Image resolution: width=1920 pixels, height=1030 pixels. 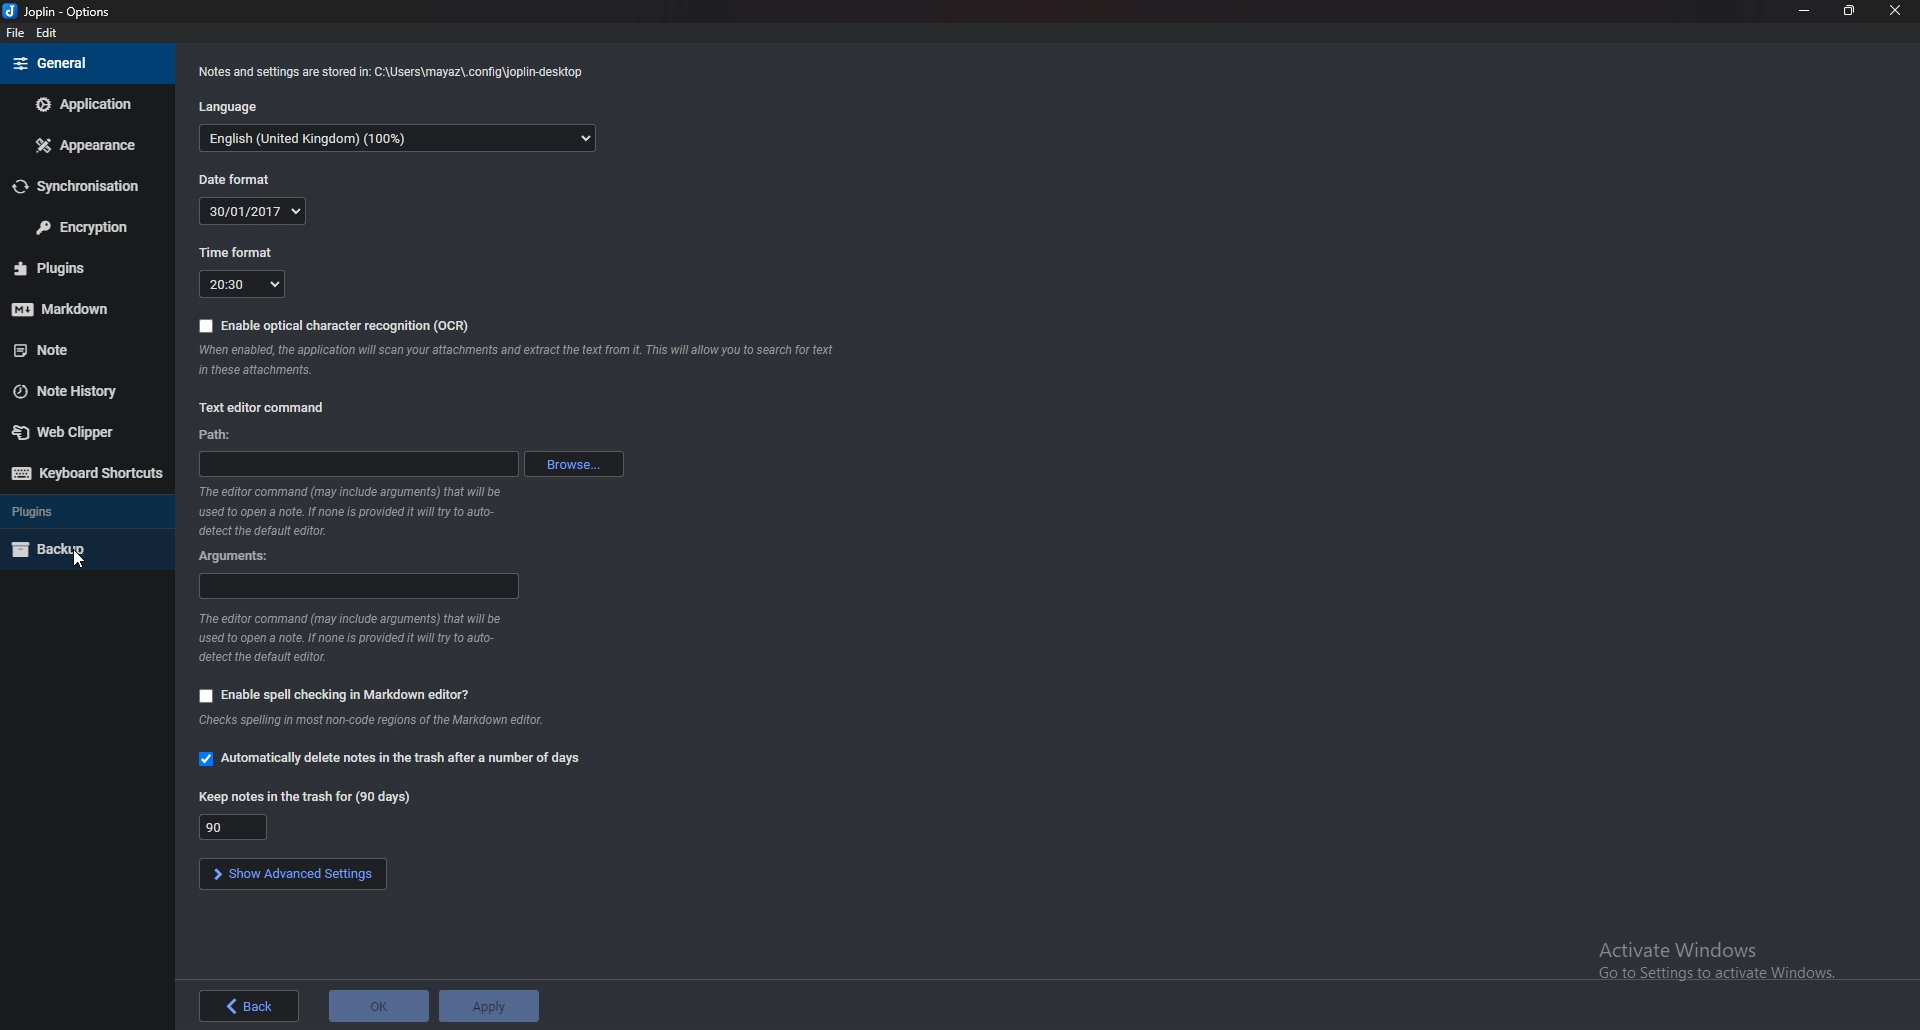 I want to click on General, so click(x=82, y=63).